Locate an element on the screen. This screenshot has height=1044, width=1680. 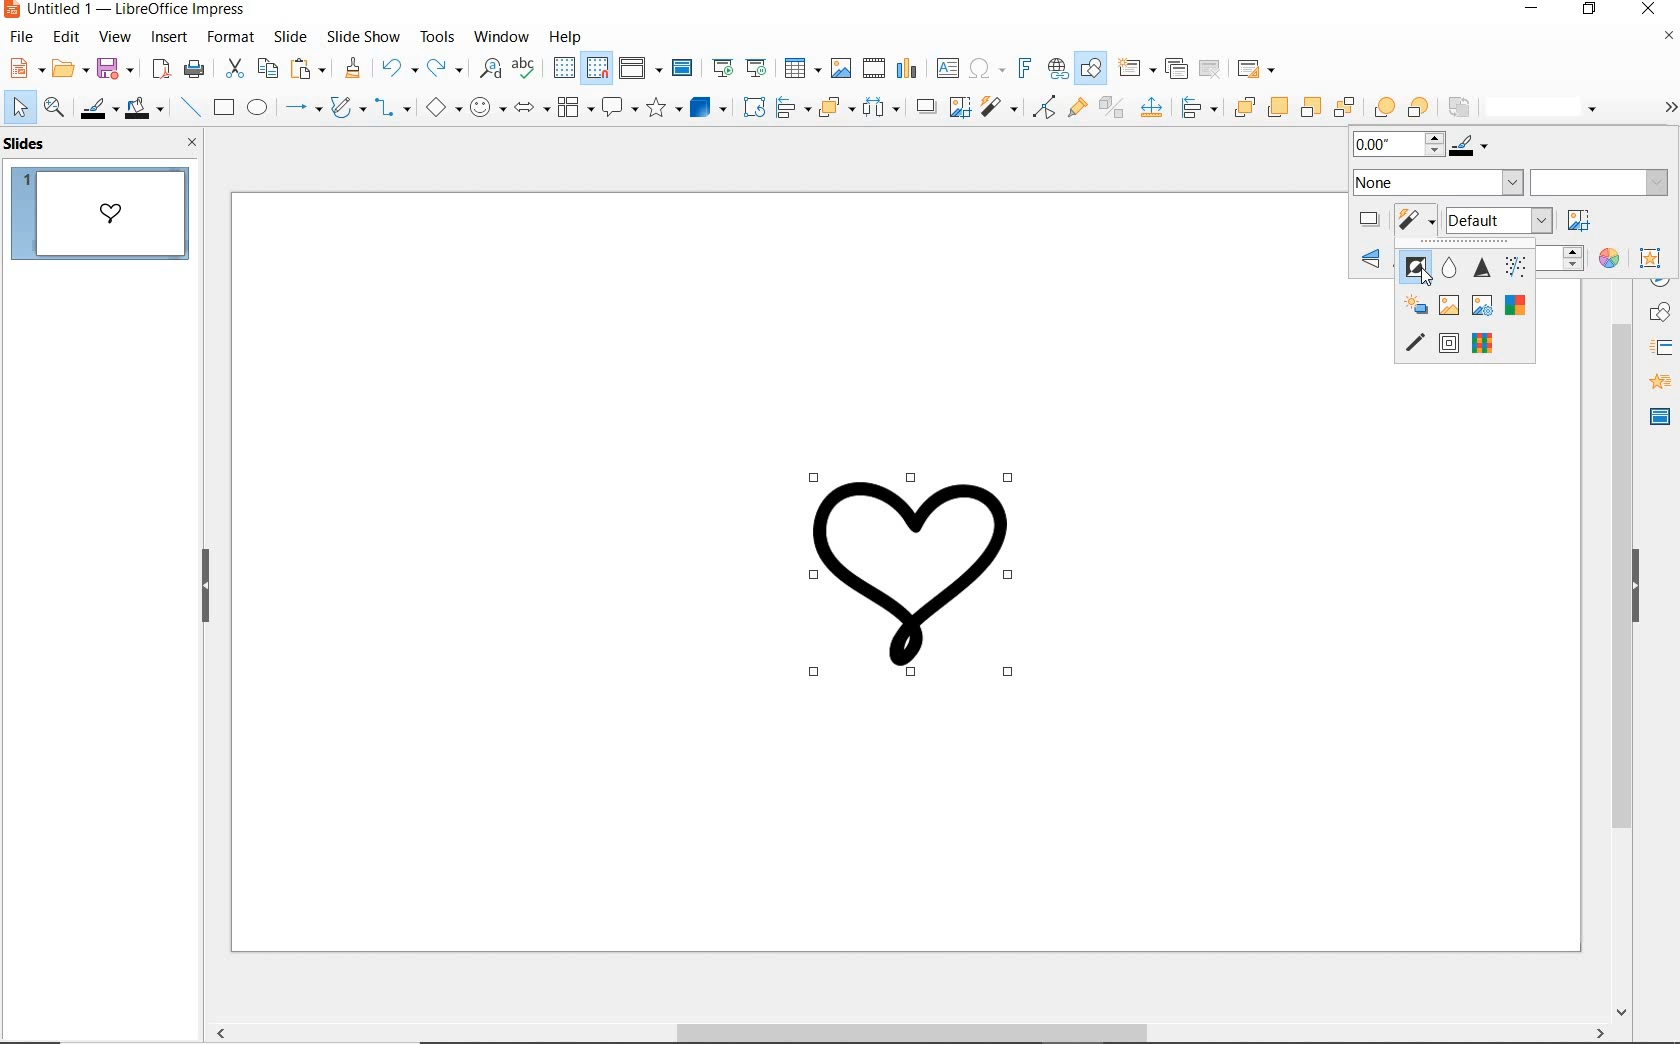
remove noise is located at coordinates (1514, 265).